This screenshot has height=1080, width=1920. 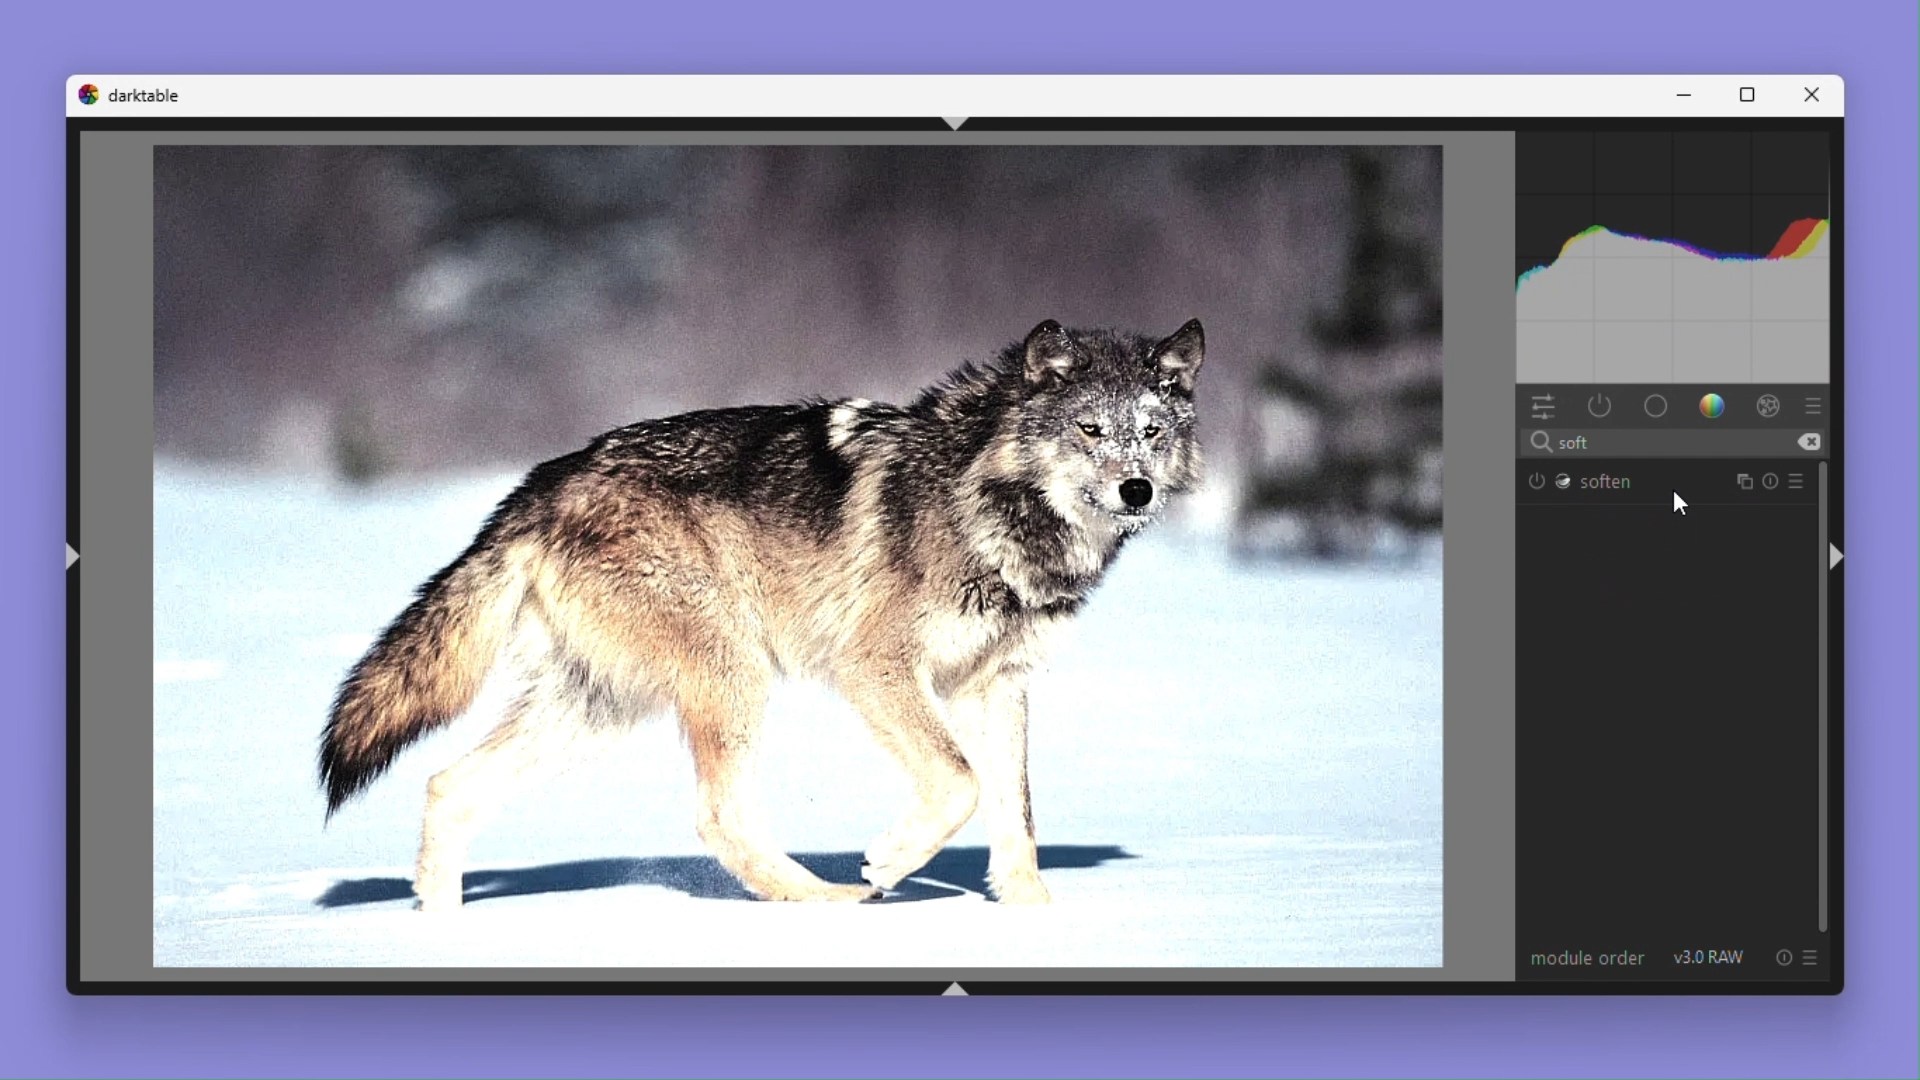 What do you see at coordinates (1657, 407) in the screenshot?
I see `Base` at bounding box center [1657, 407].